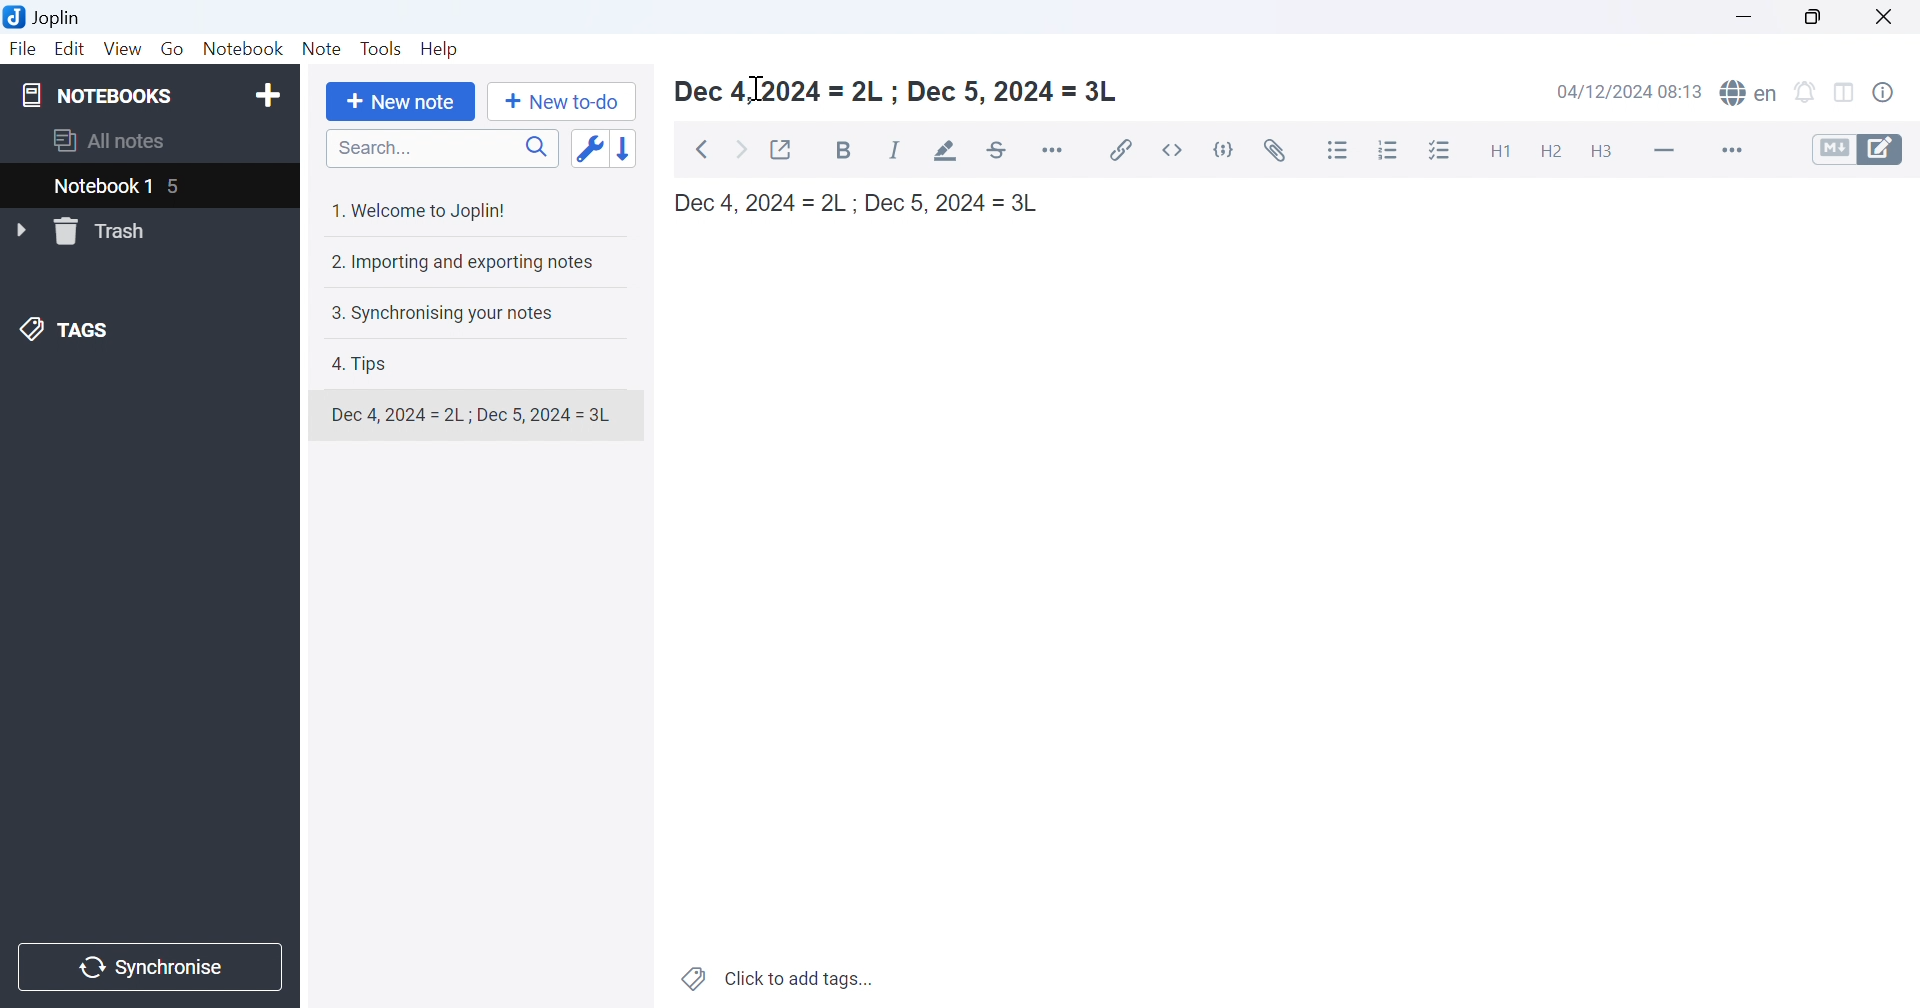  I want to click on Checkbox list, so click(1443, 151).